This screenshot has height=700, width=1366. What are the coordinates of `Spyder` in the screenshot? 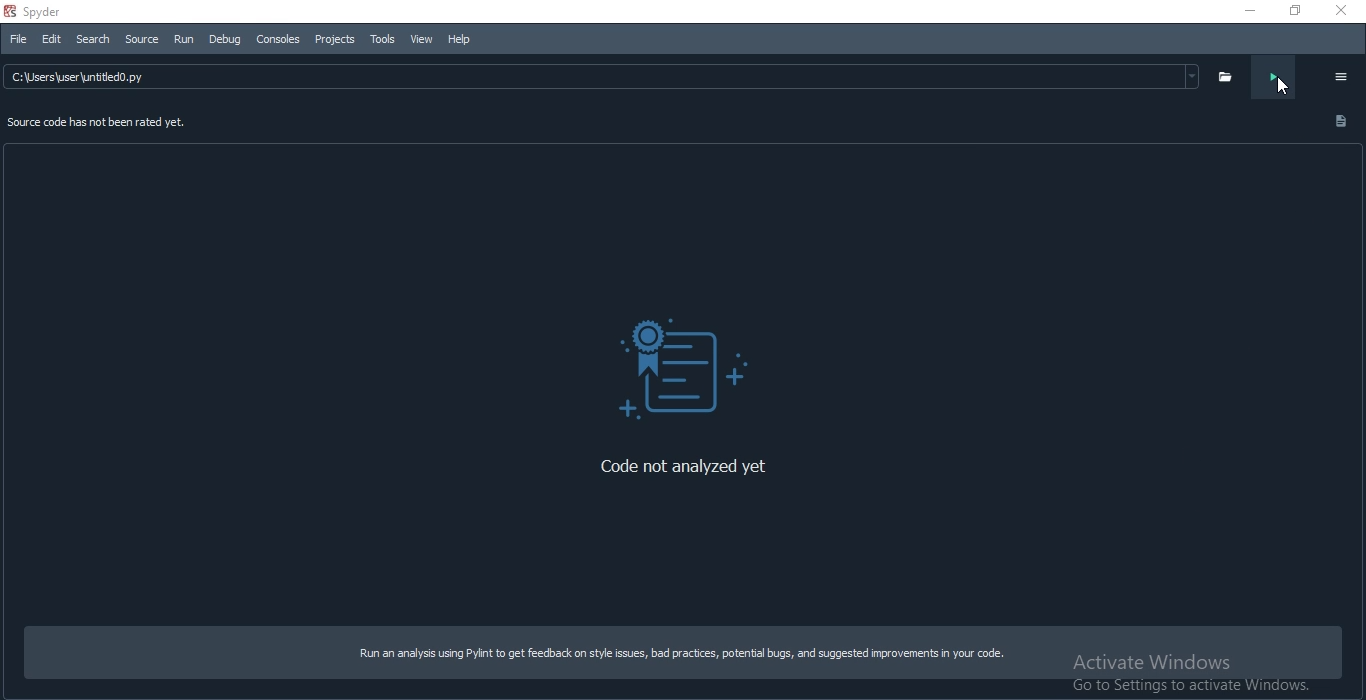 It's located at (36, 12).